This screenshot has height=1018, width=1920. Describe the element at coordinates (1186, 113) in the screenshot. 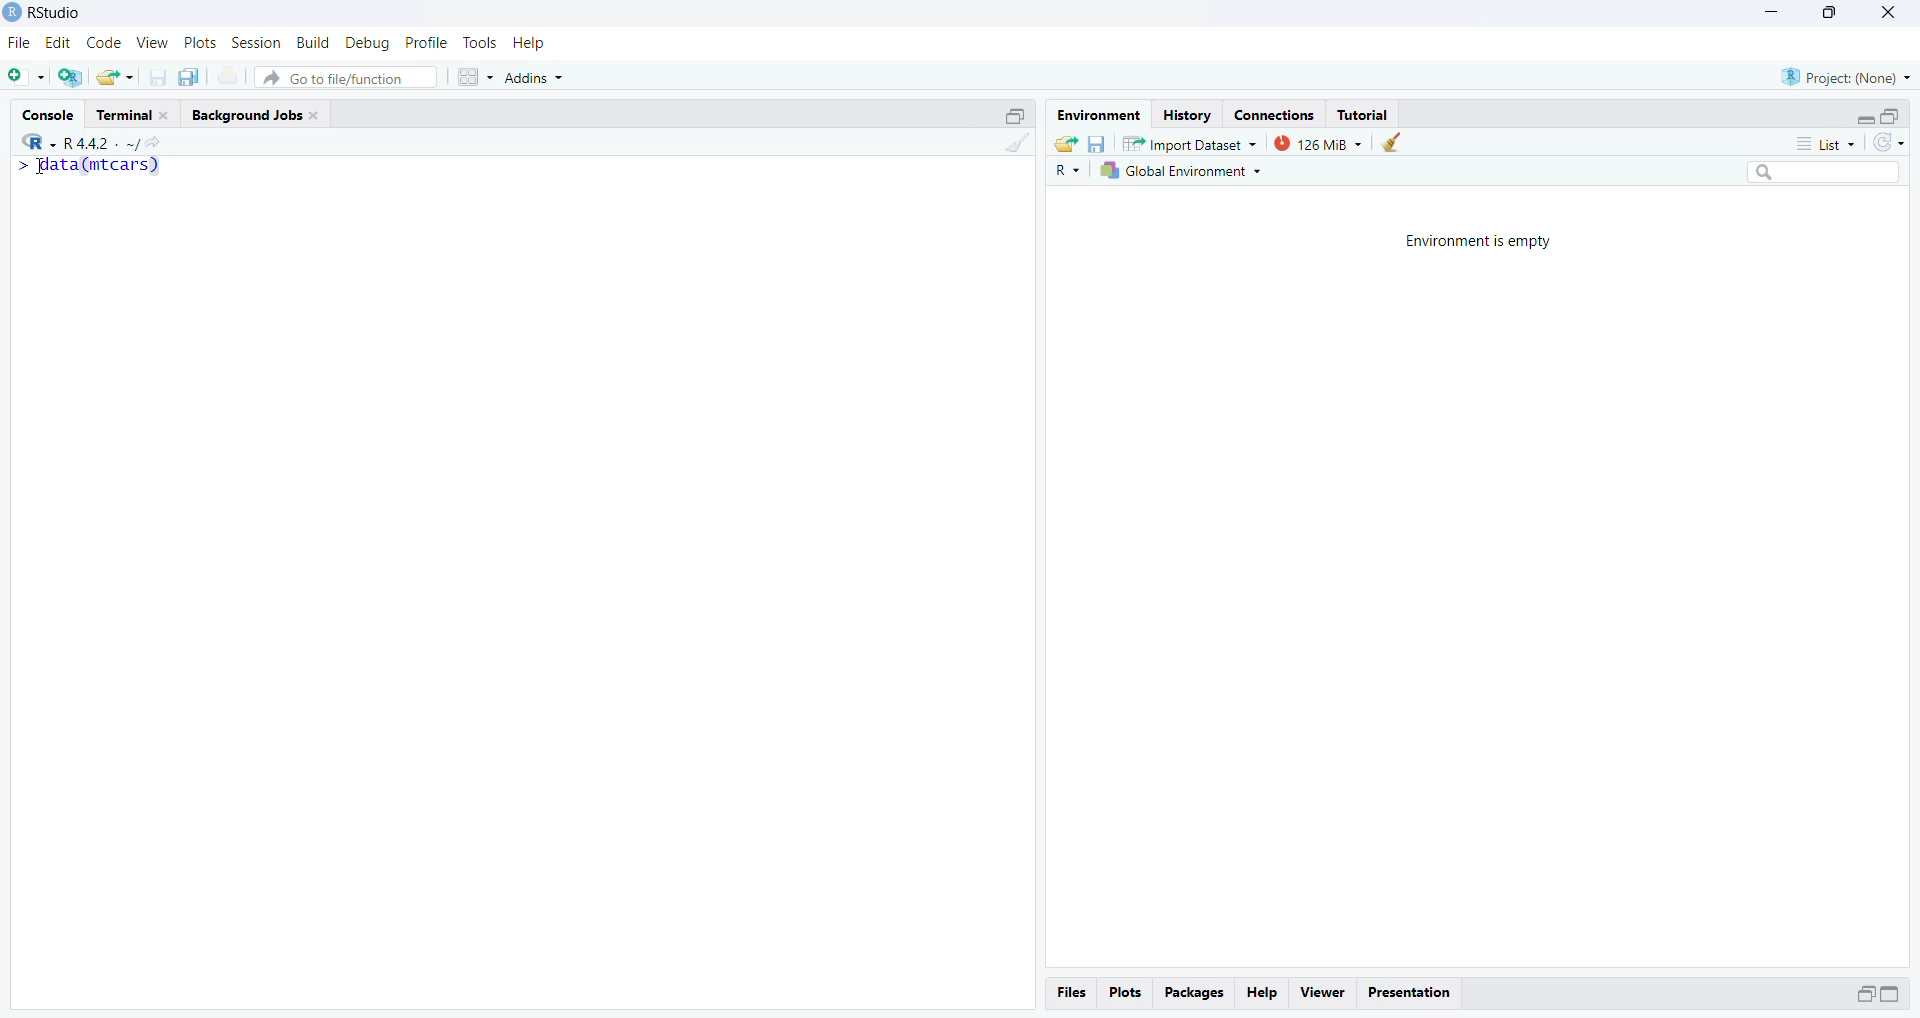

I see `History` at that location.